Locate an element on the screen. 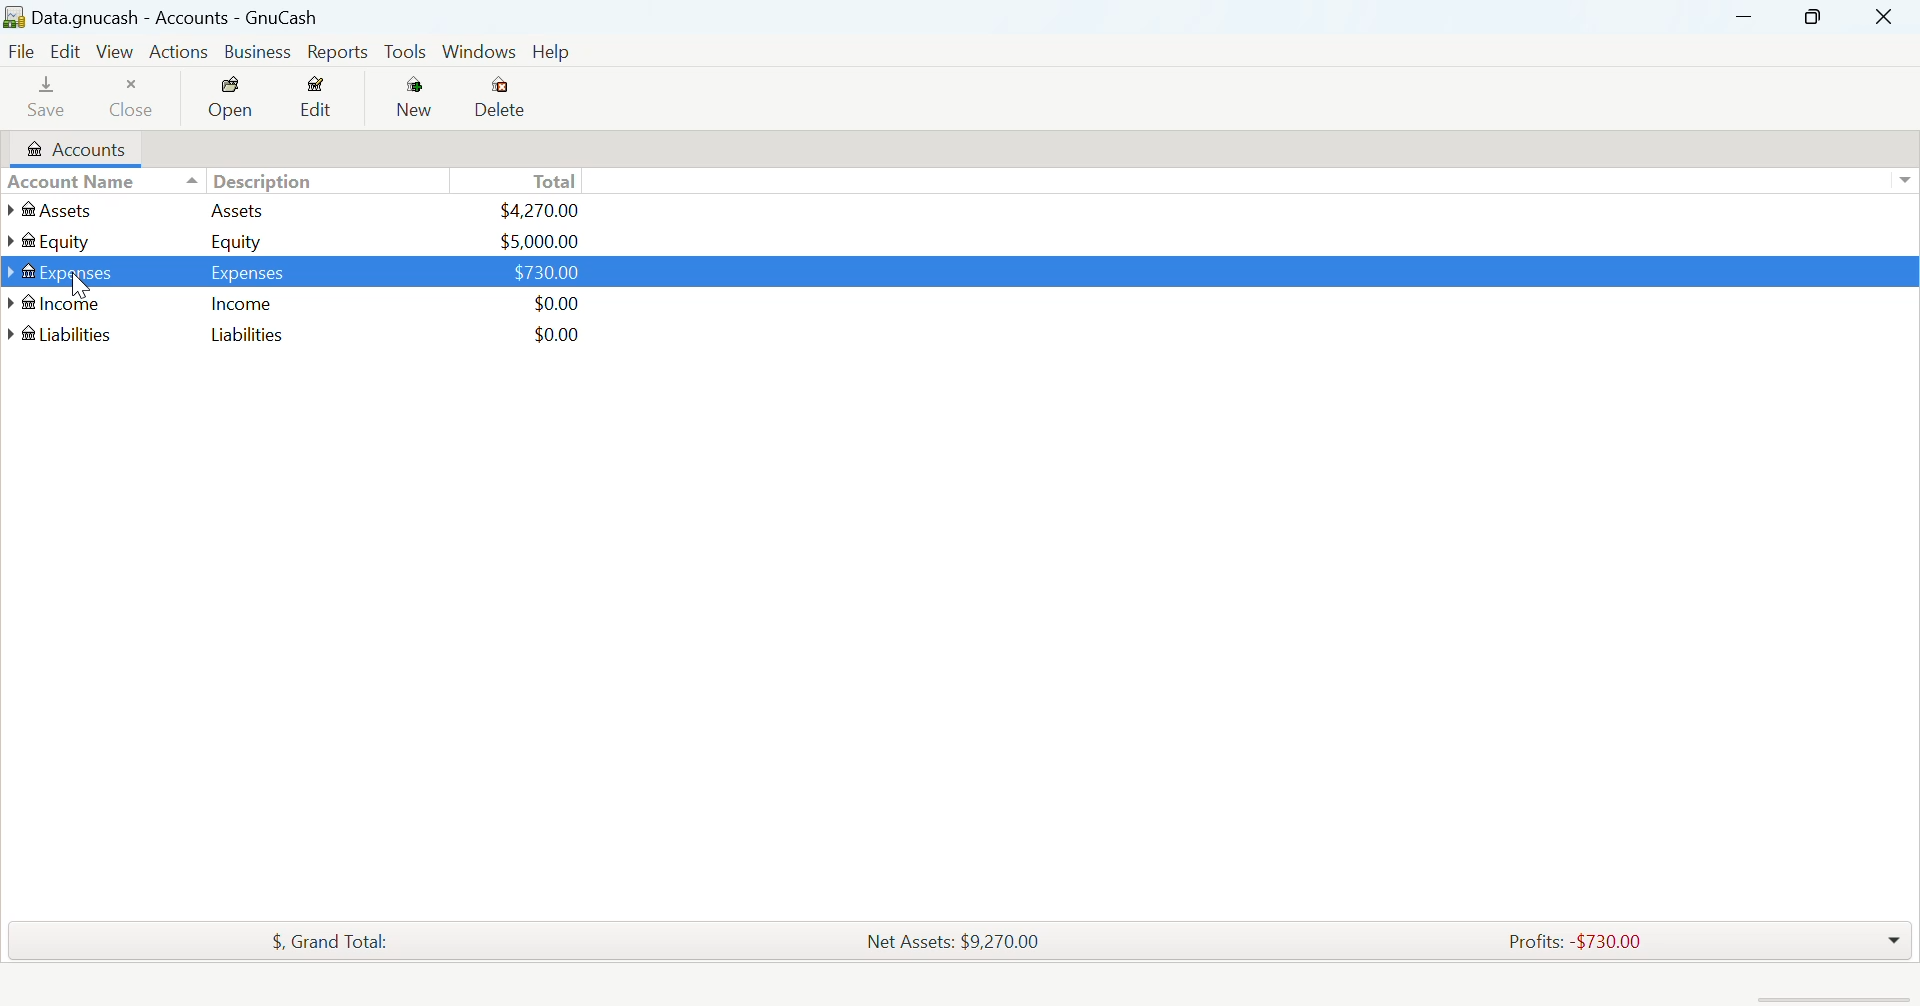 Image resolution: width=1920 pixels, height=1006 pixels. Reports is located at coordinates (337, 51).